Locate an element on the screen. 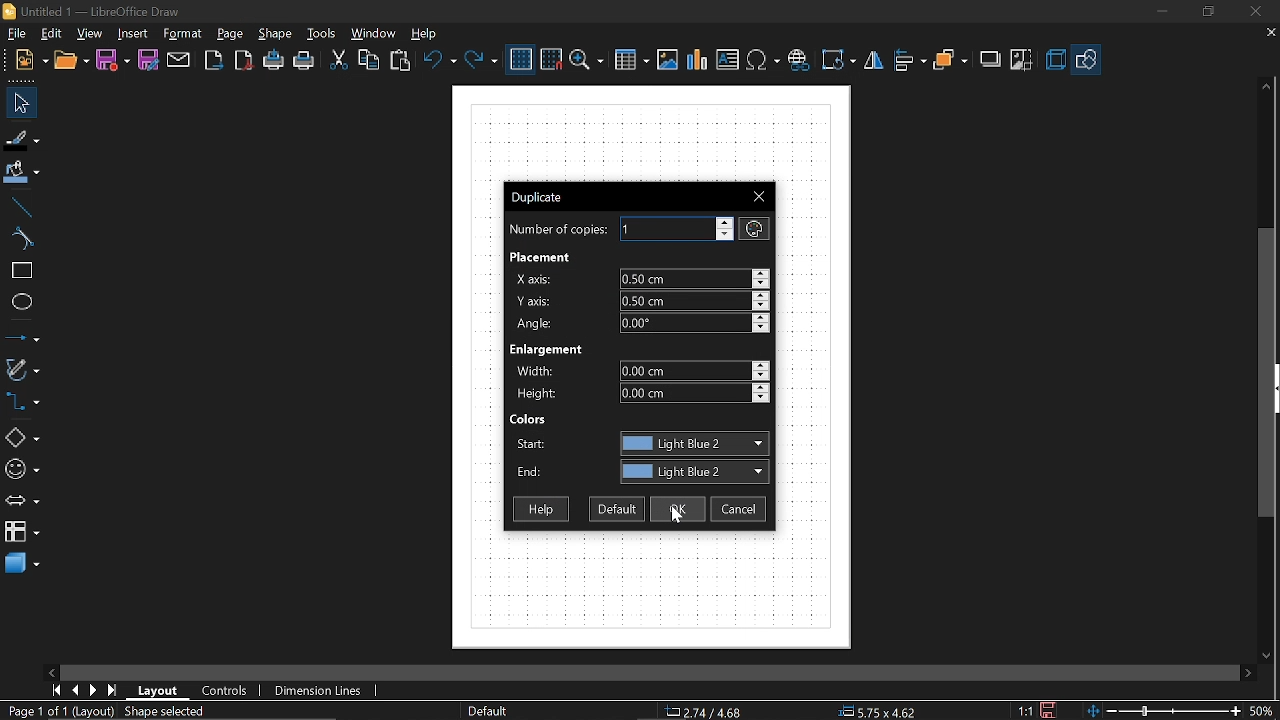  Save is located at coordinates (1051, 709).